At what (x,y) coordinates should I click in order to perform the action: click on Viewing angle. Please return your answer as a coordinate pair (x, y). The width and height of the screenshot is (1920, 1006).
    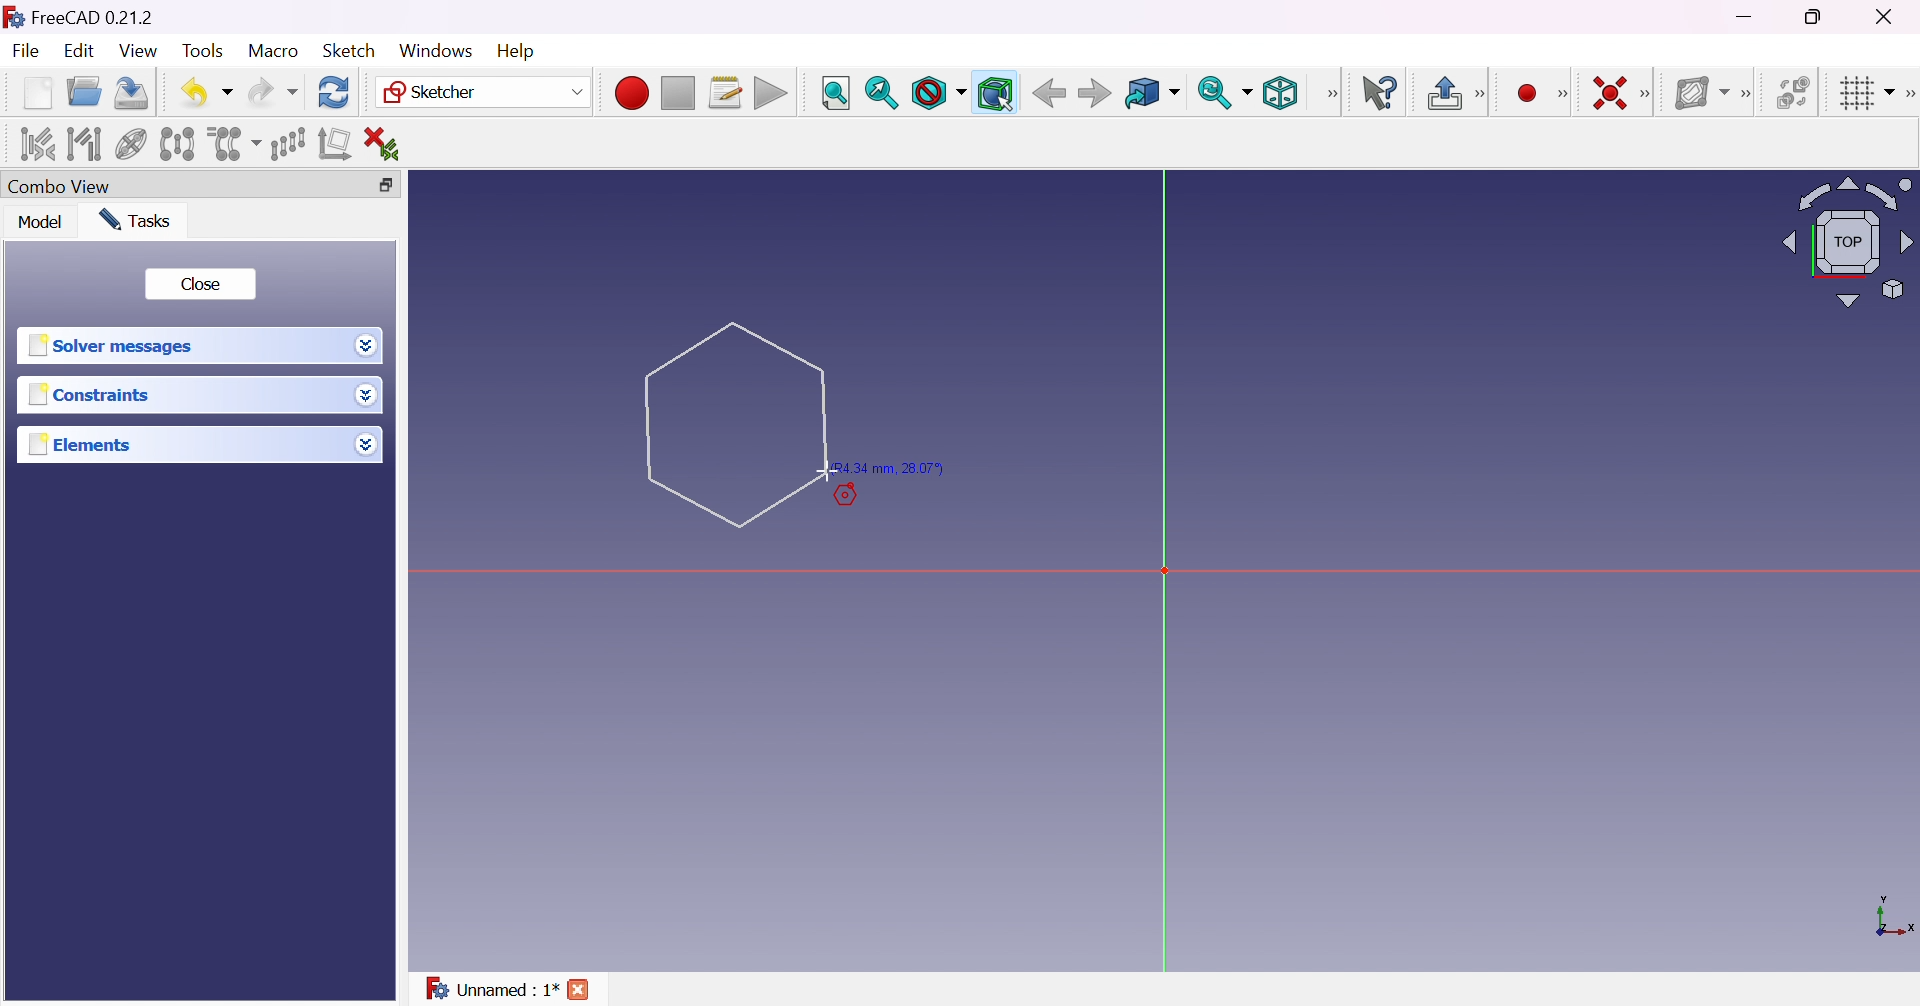
    Looking at the image, I should click on (1846, 240).